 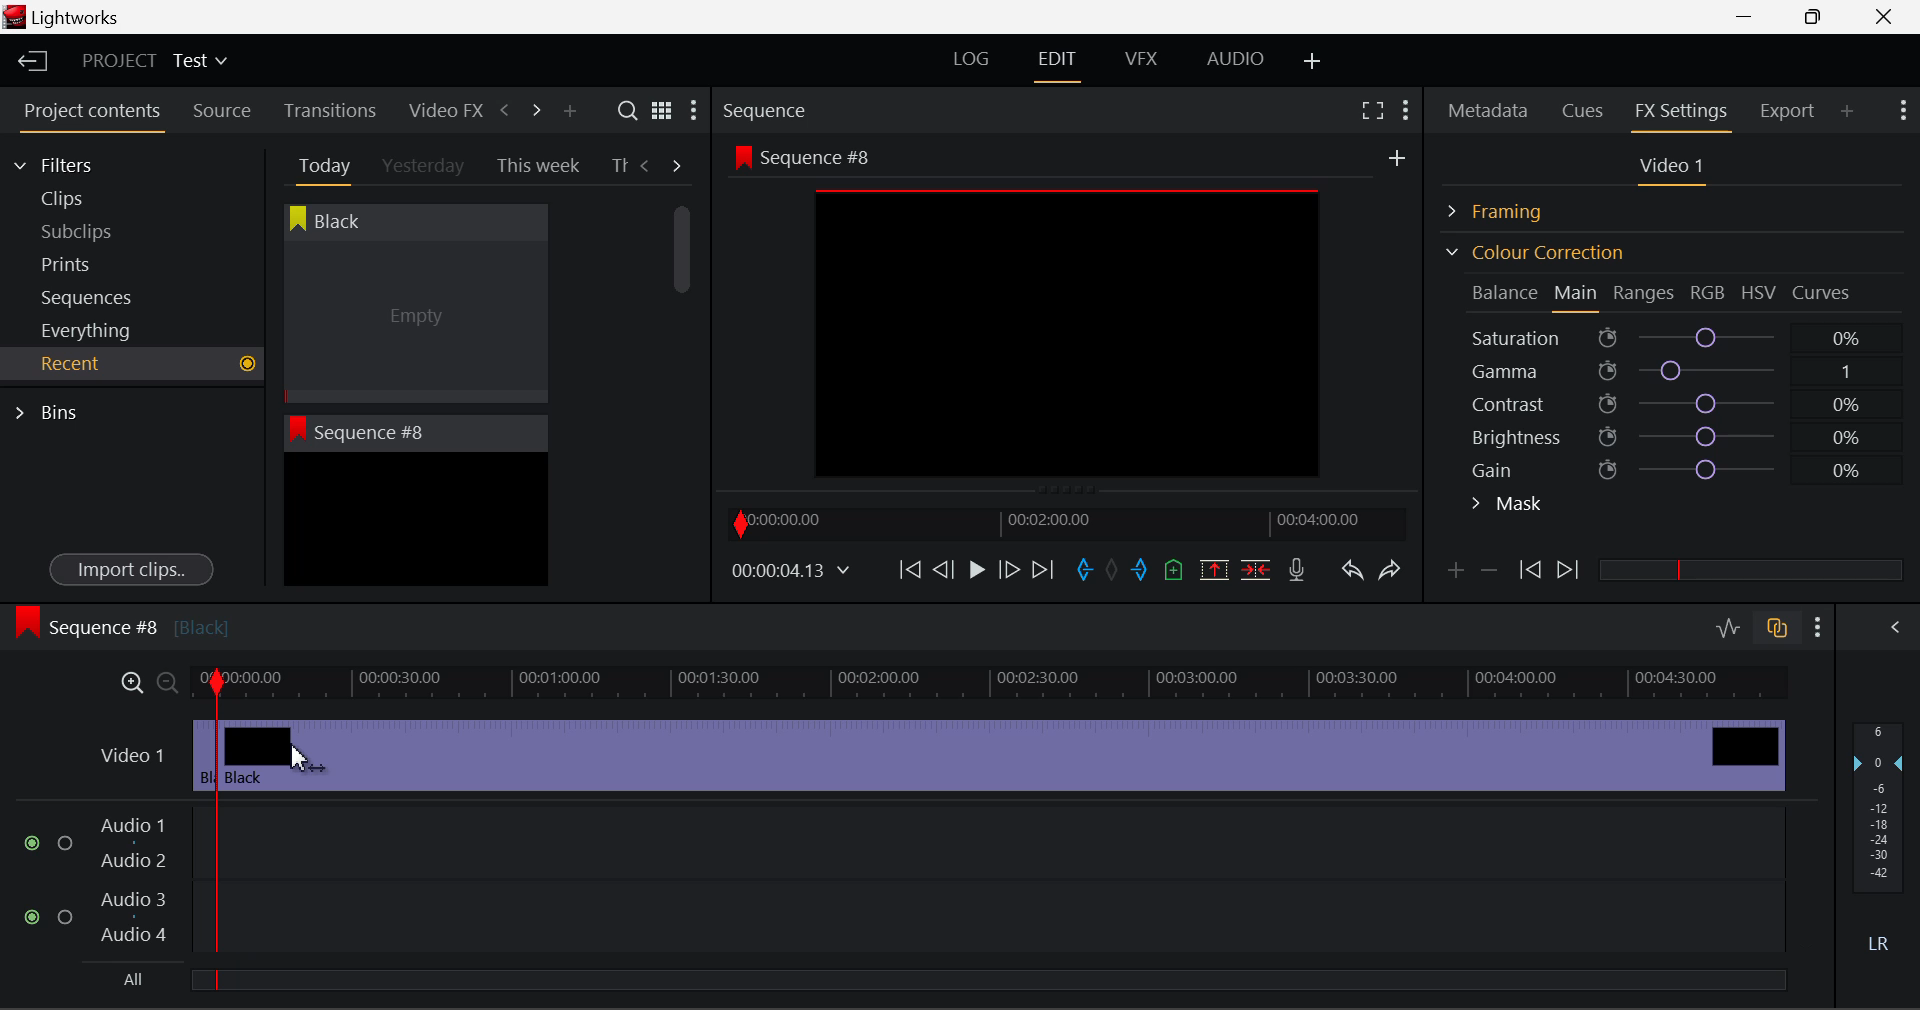 What do you see at coordinates (415, 523) in the screenshot?
I see `Recent Clip` at bounding box center [415, 523].